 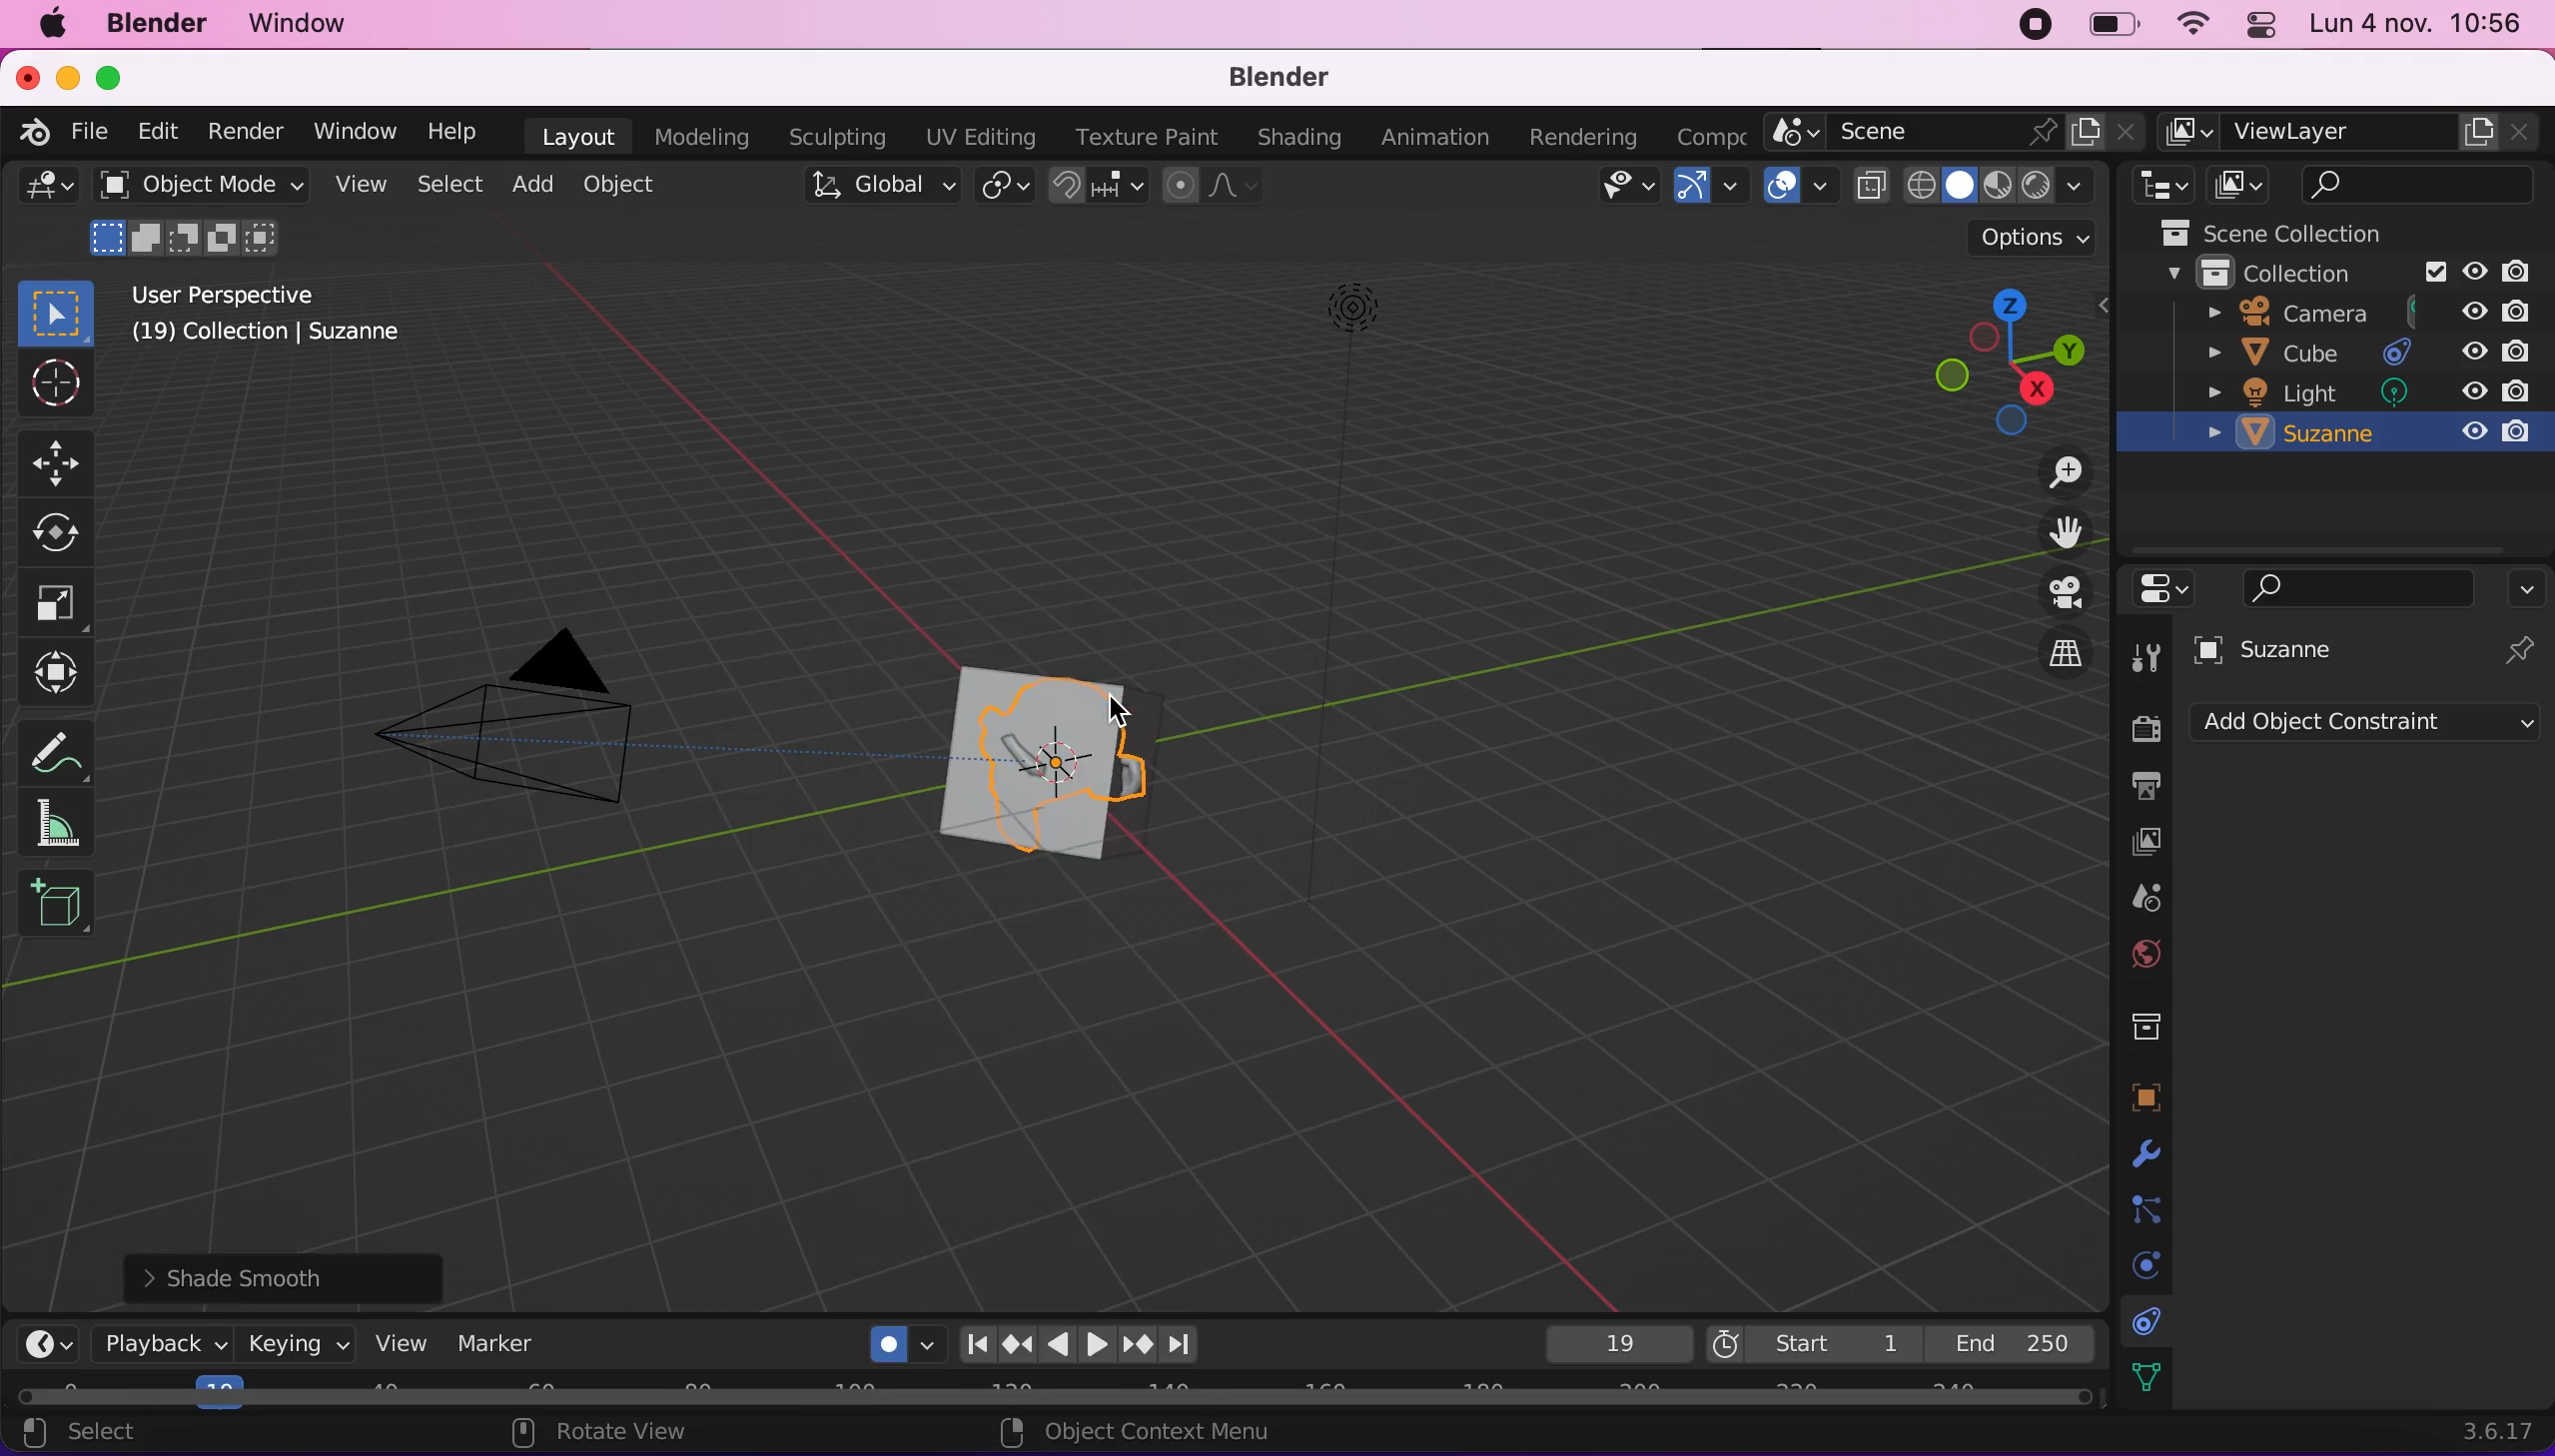 I want to click on scene, so click(x=2141, y=894).